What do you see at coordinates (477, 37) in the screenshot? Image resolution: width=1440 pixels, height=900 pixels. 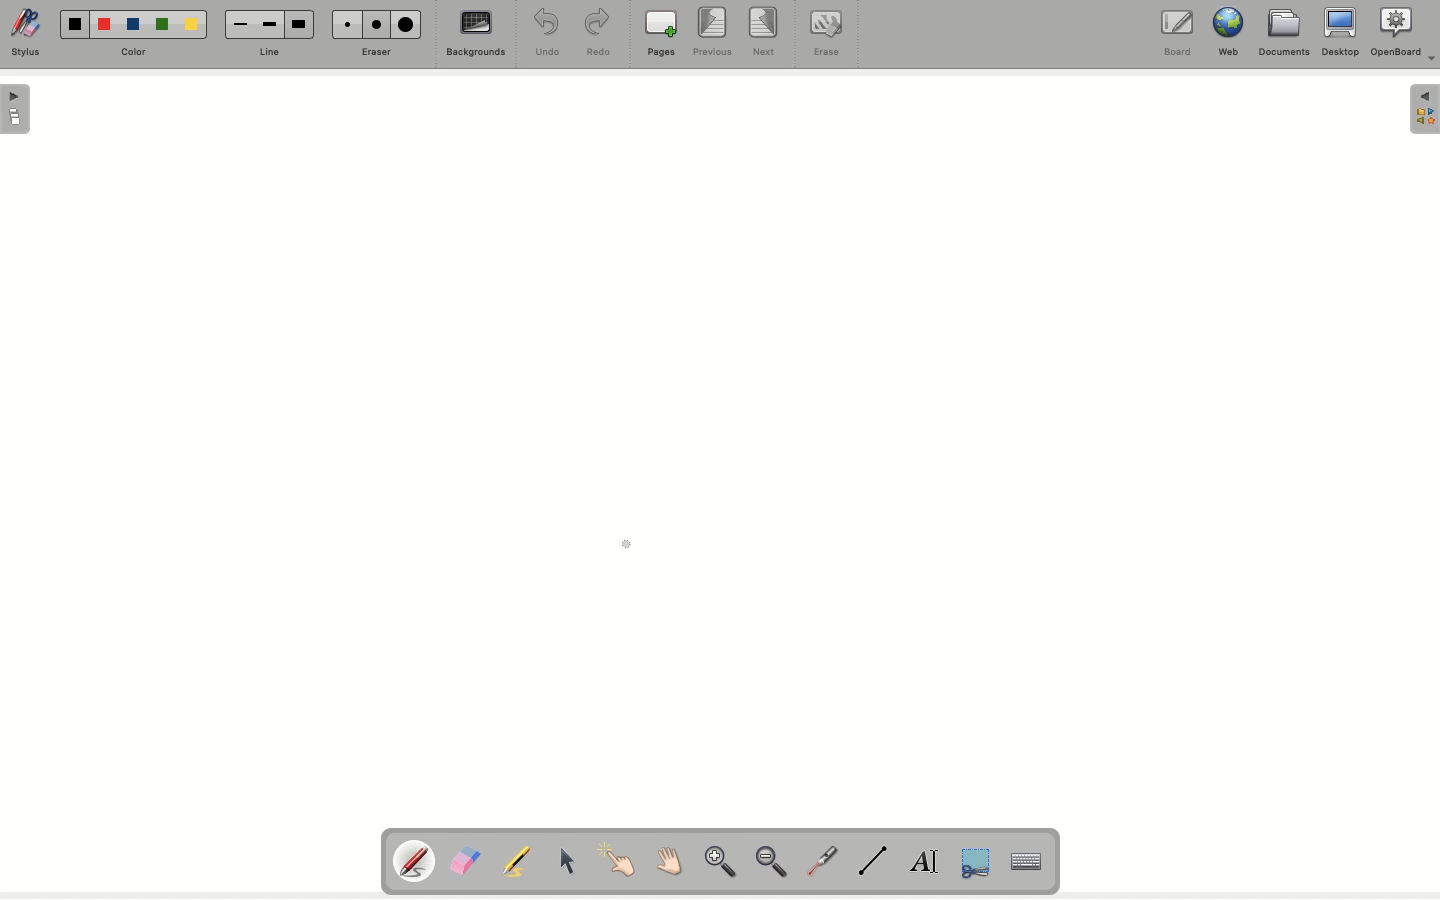 I see `Backgrounds` at bounding box center [477, 37].